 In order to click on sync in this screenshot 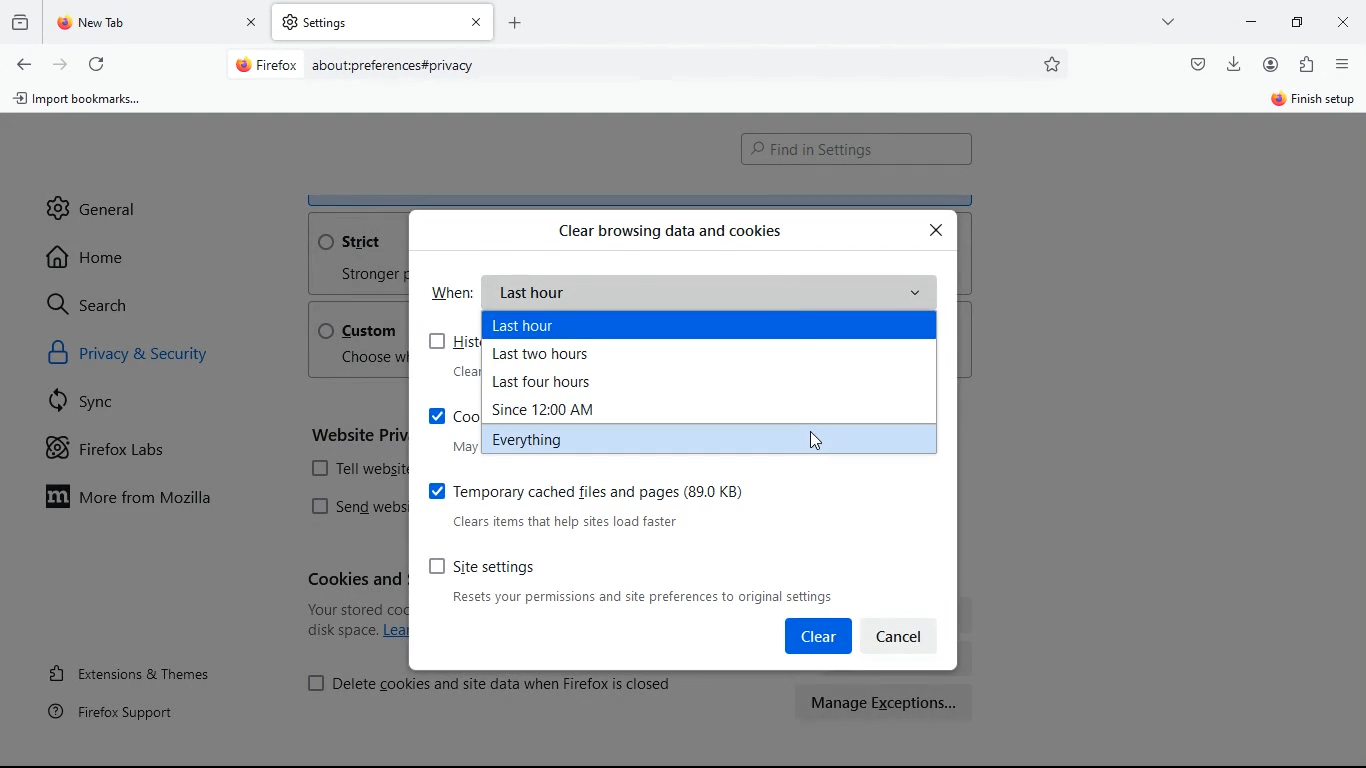, I will do `click(91, 405)`.